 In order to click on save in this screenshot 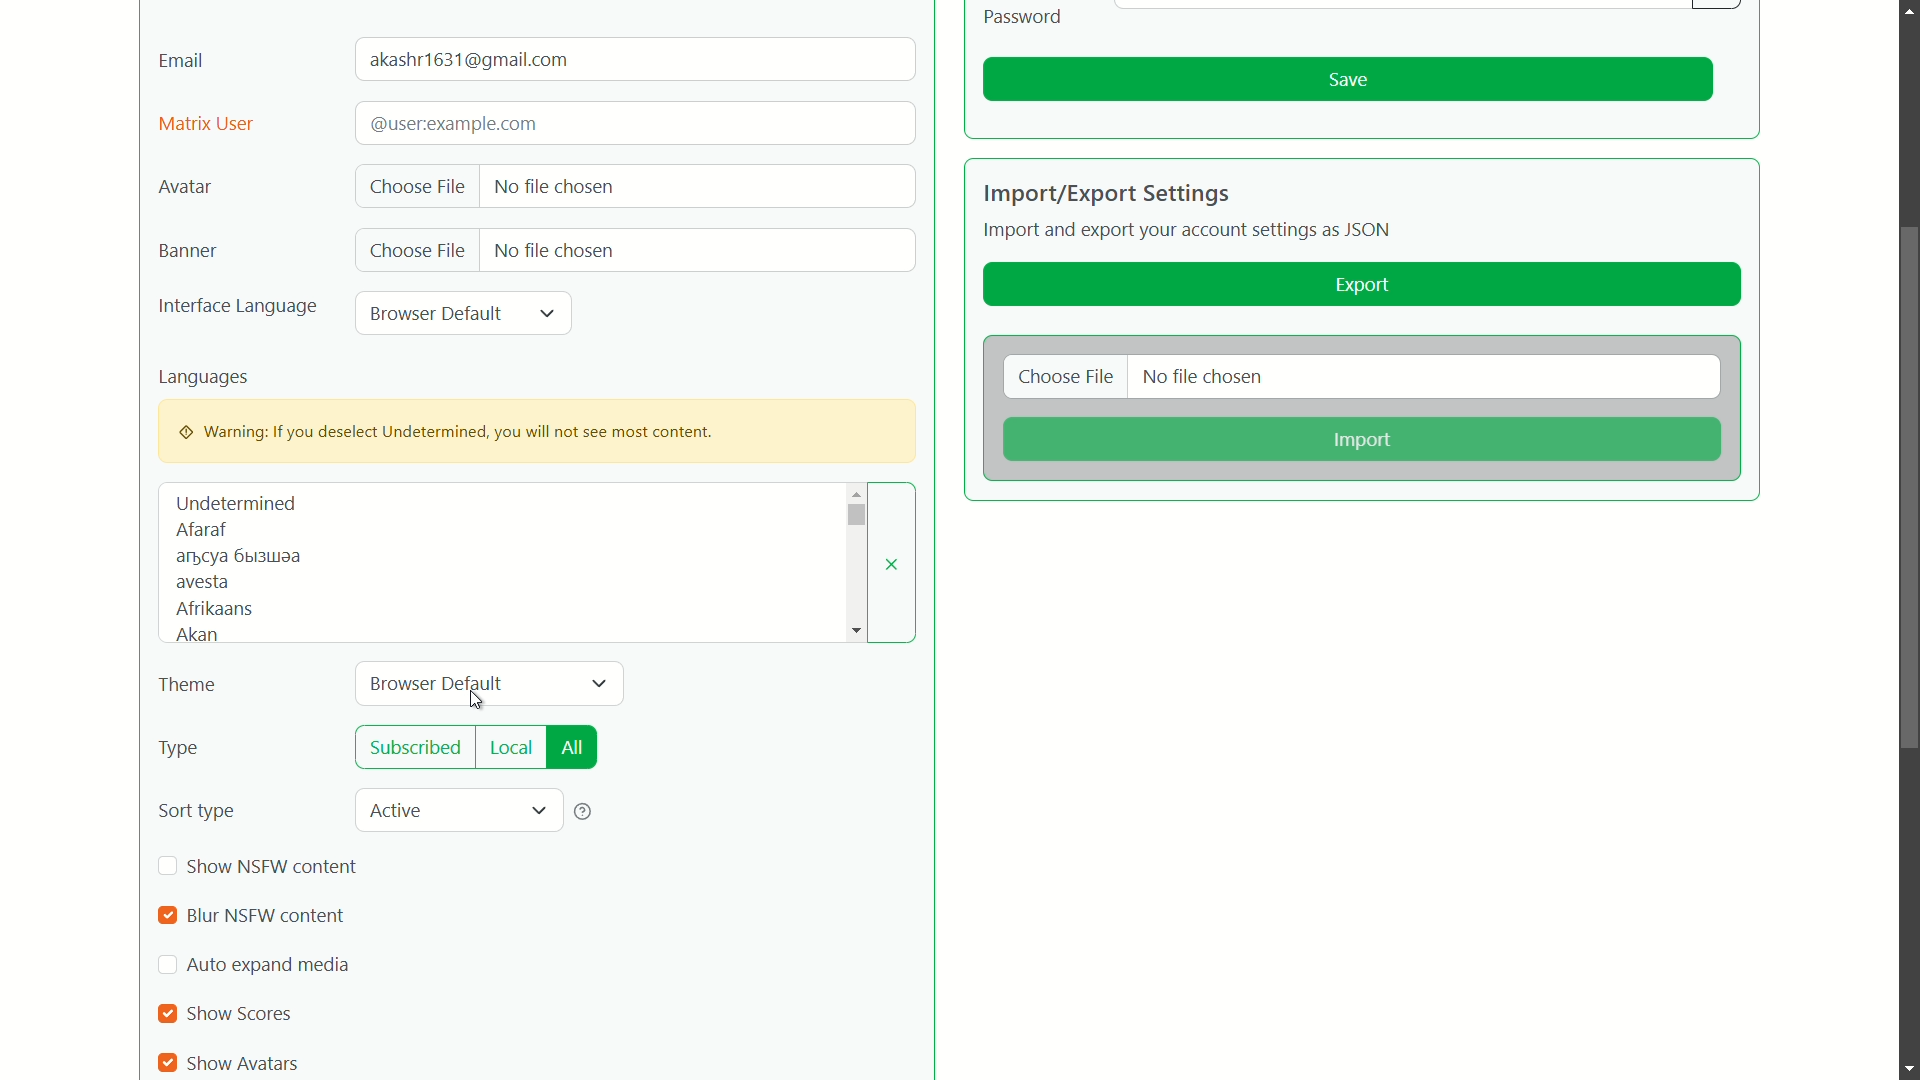, I will do `click(1348, 80)`.